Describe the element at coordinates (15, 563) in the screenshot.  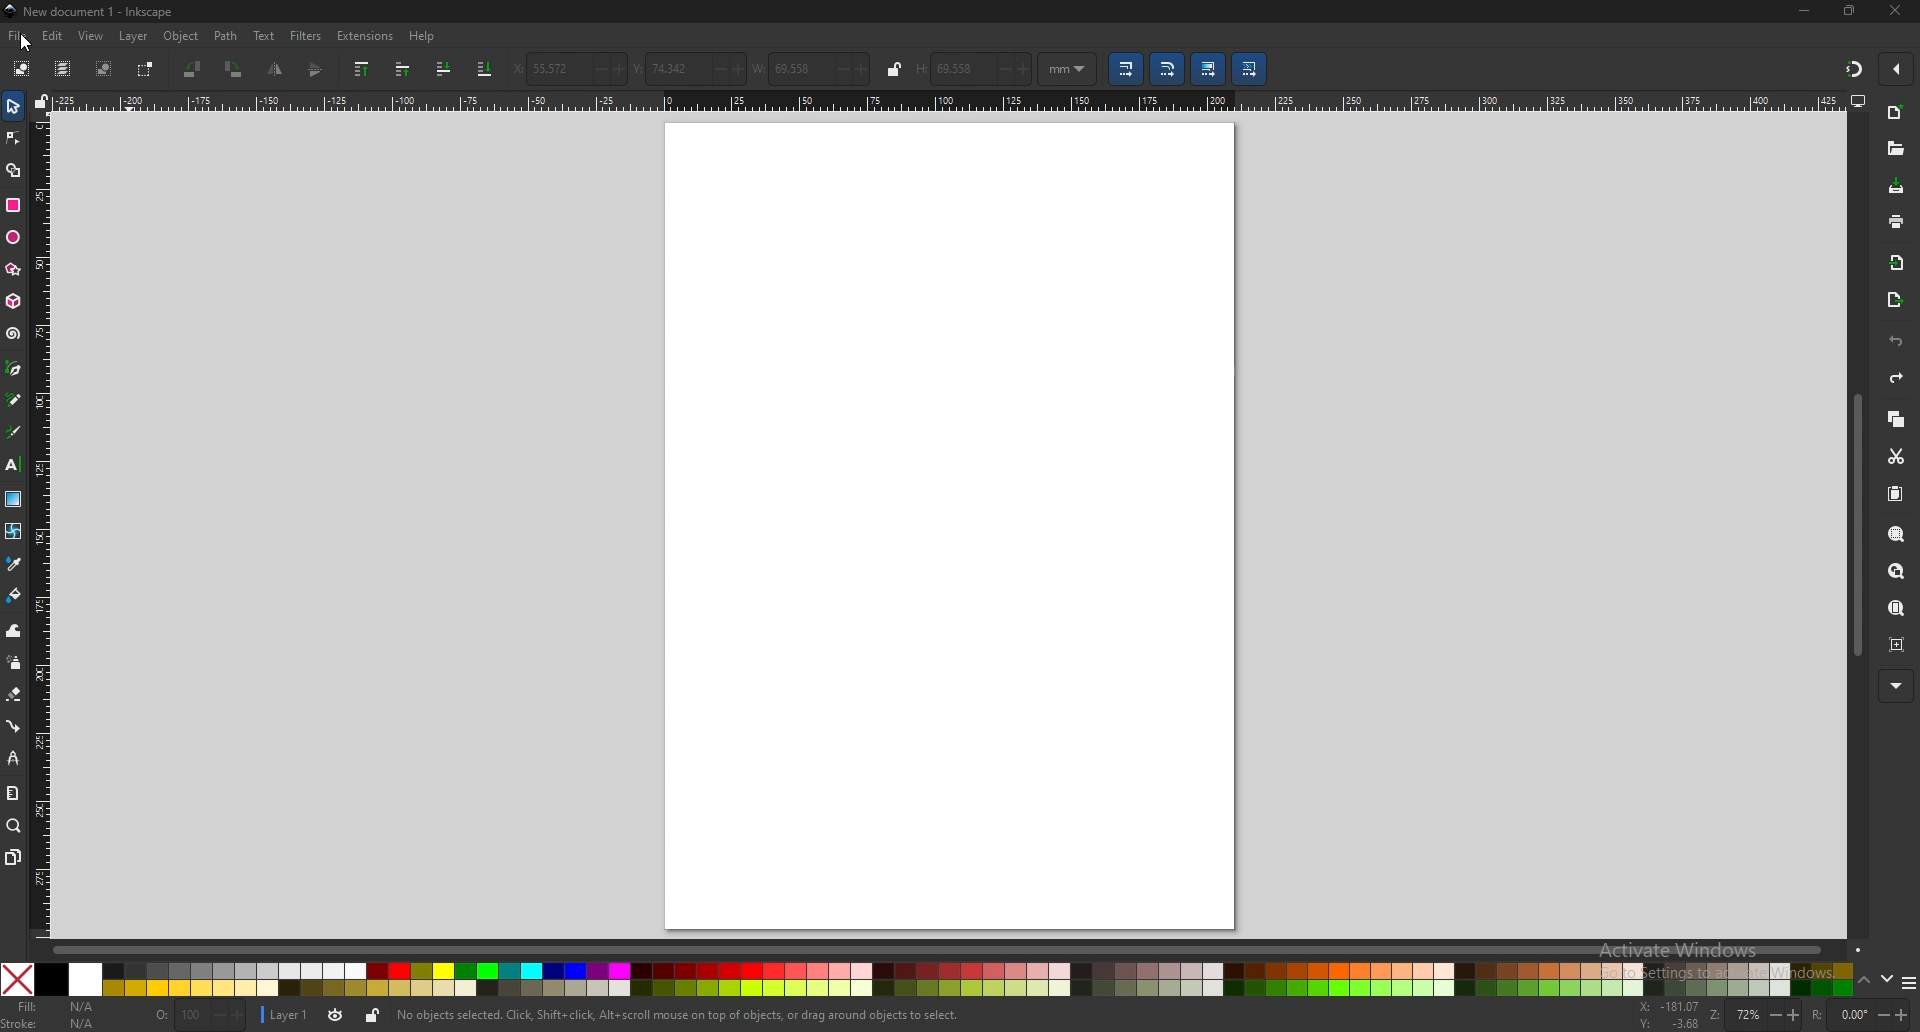
I see `dropper` at that location.